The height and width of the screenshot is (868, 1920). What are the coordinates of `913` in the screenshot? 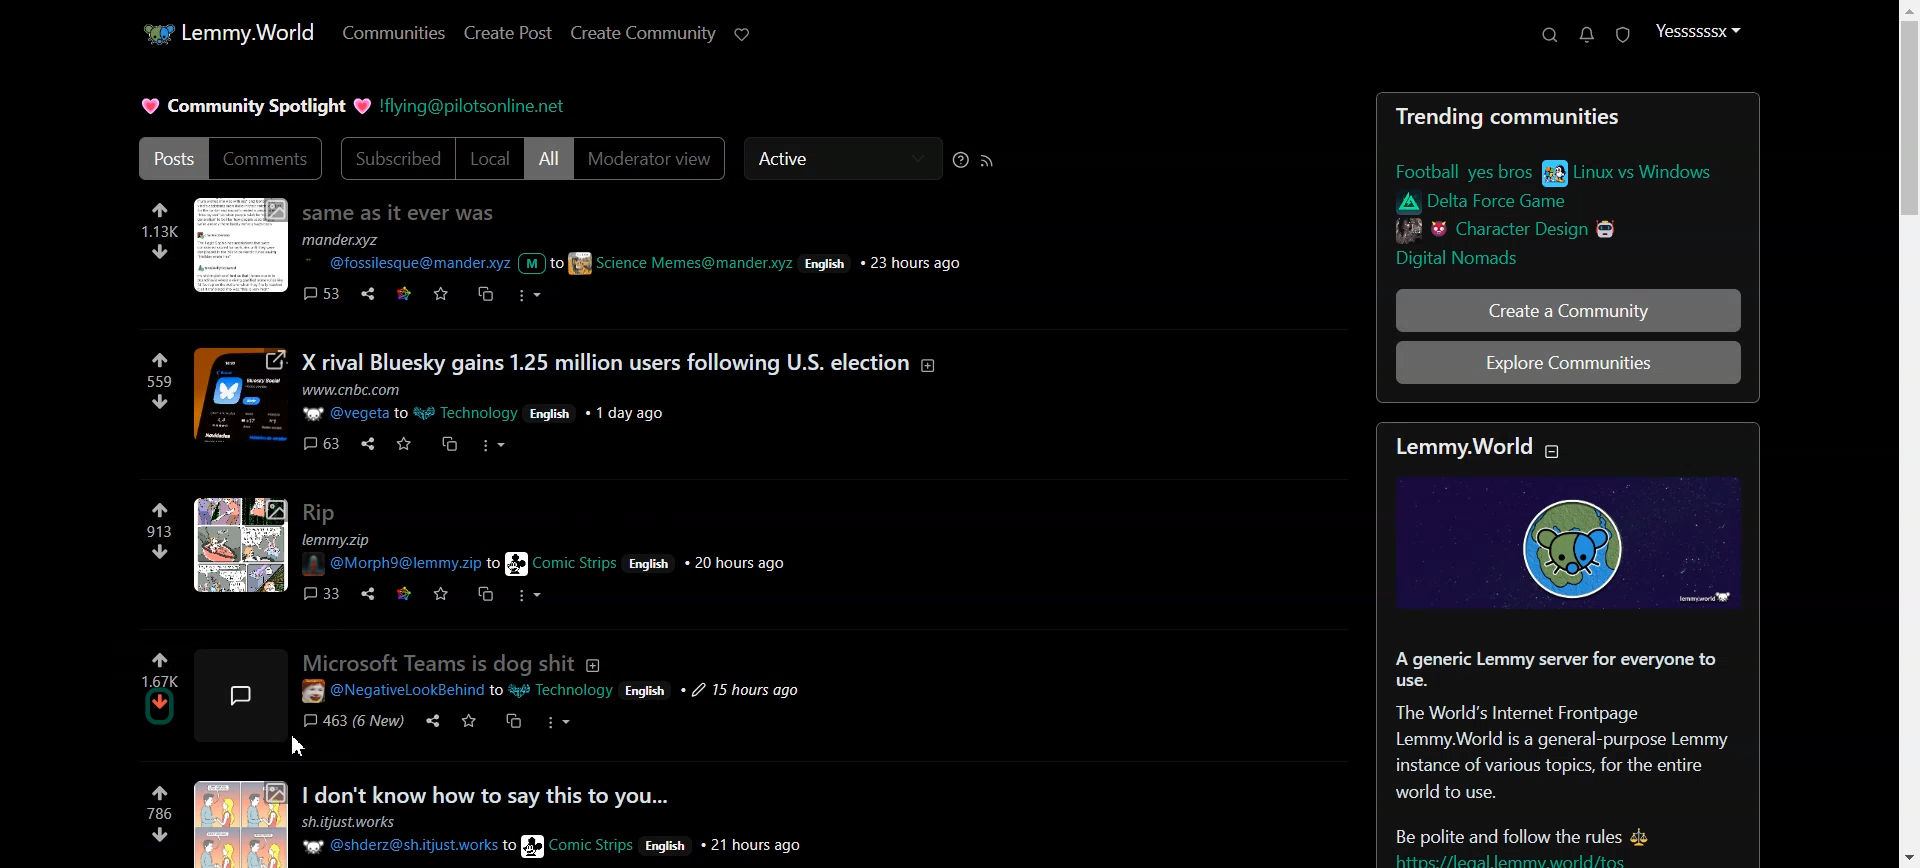 It's located at (158, 532).